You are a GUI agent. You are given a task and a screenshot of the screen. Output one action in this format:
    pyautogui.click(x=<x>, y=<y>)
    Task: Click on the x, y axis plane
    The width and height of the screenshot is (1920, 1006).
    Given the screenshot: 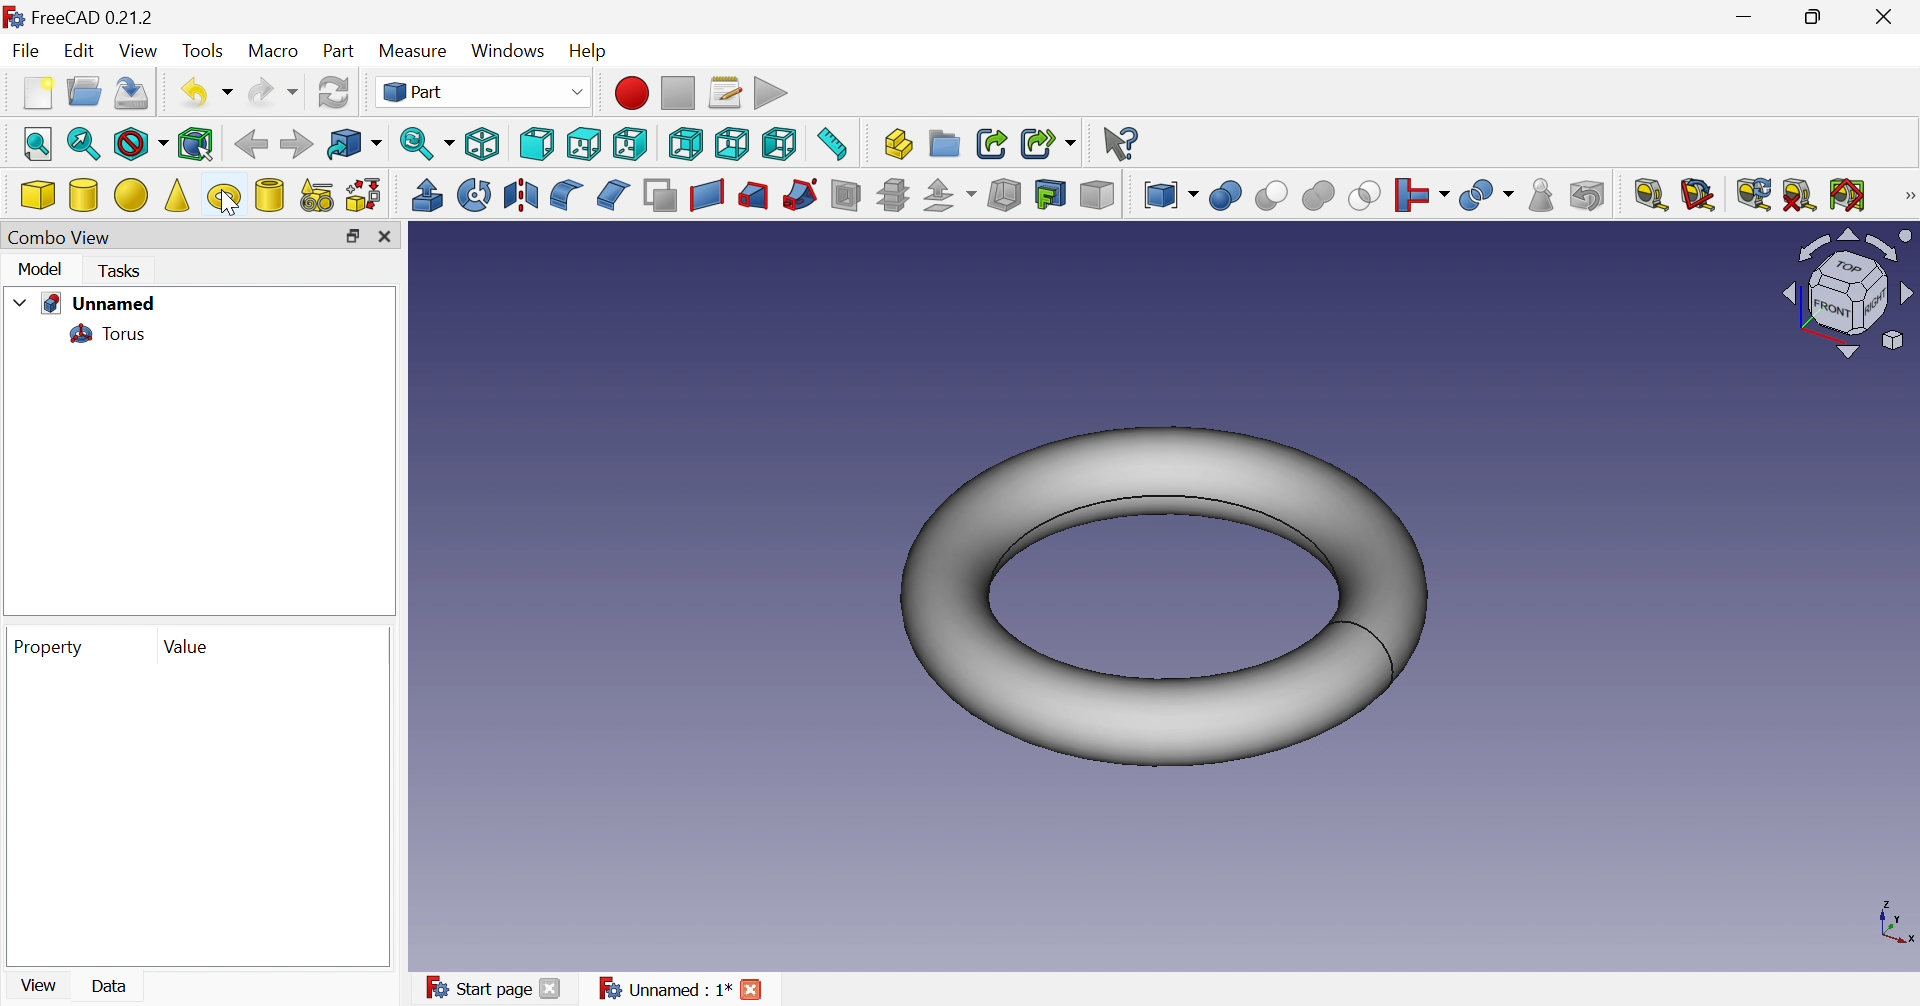 What is the action you would take?
    pyautogui.click(x=1895, y=919)
    